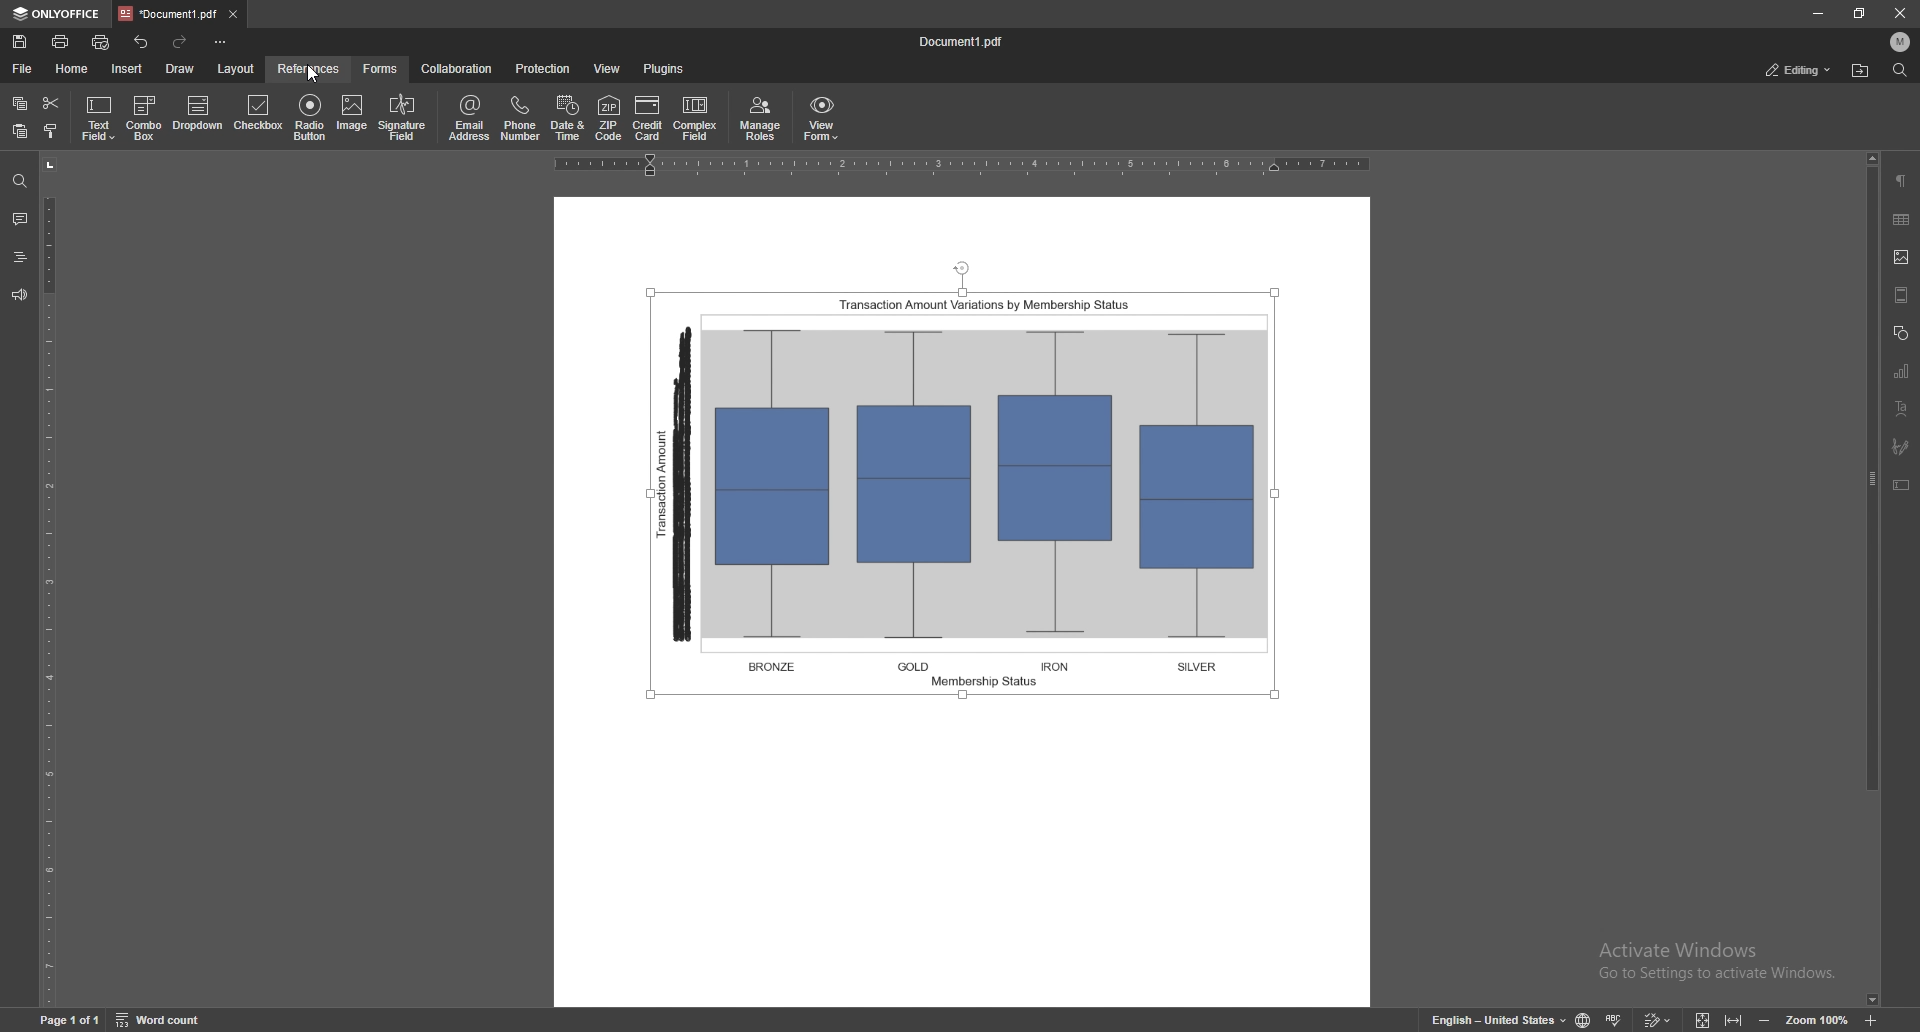 This screenshot has height=1032, width=1920. I want to click on scroll bar, so click(1869, 579).